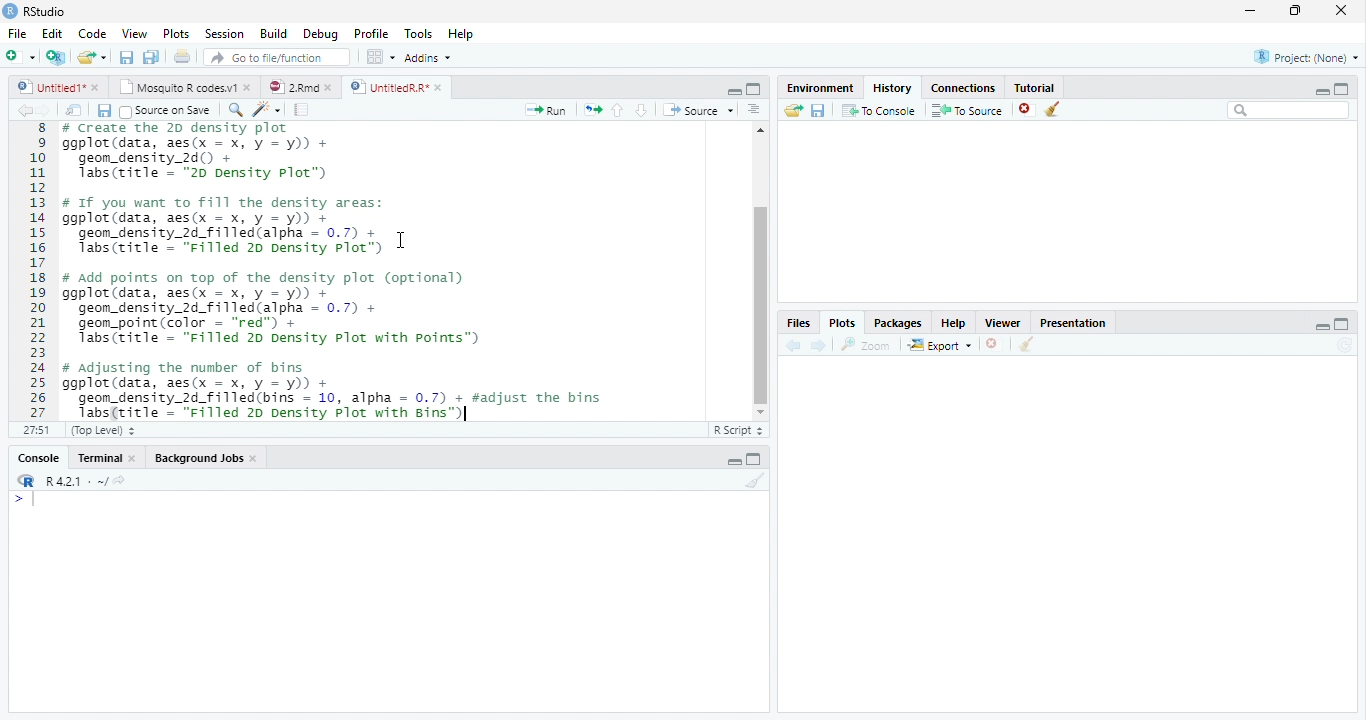 This screenshot has height=720, width=1366. I want to click on minimize, so click(734, 462).